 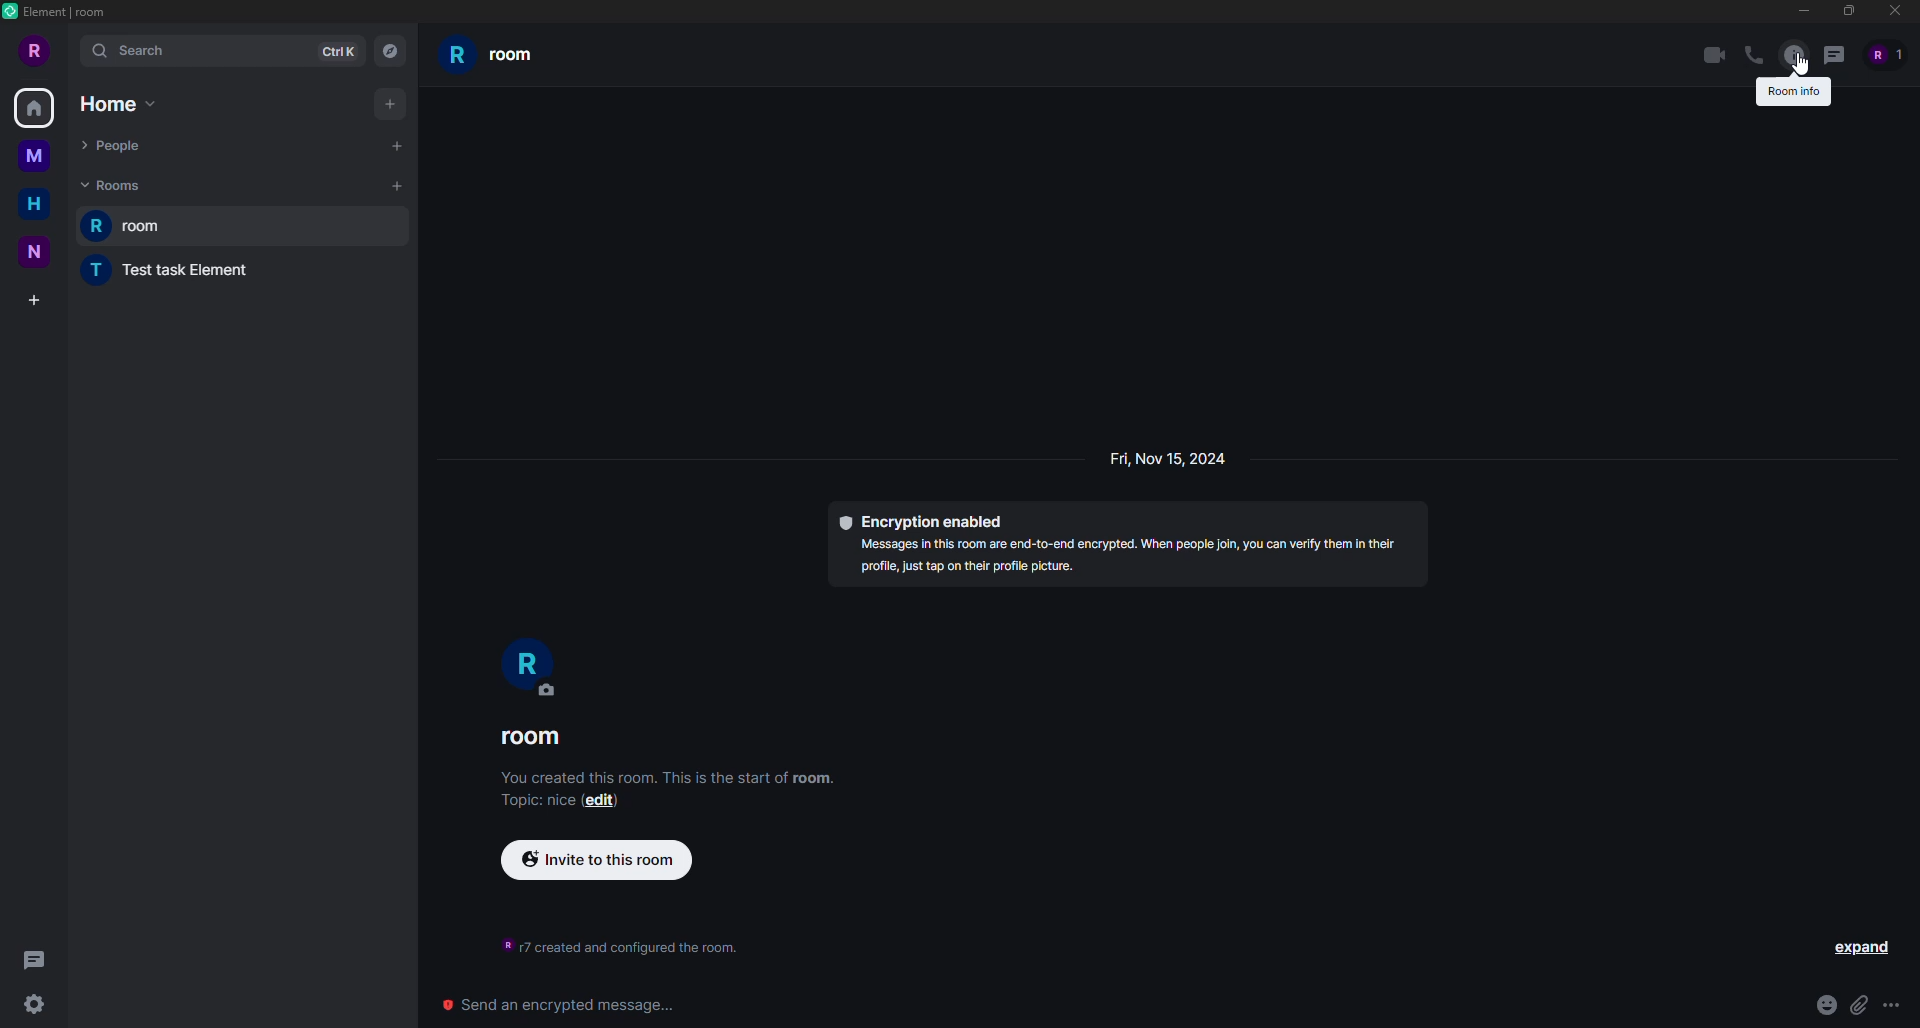 I want to click on logo, so click(x=13, y=13).